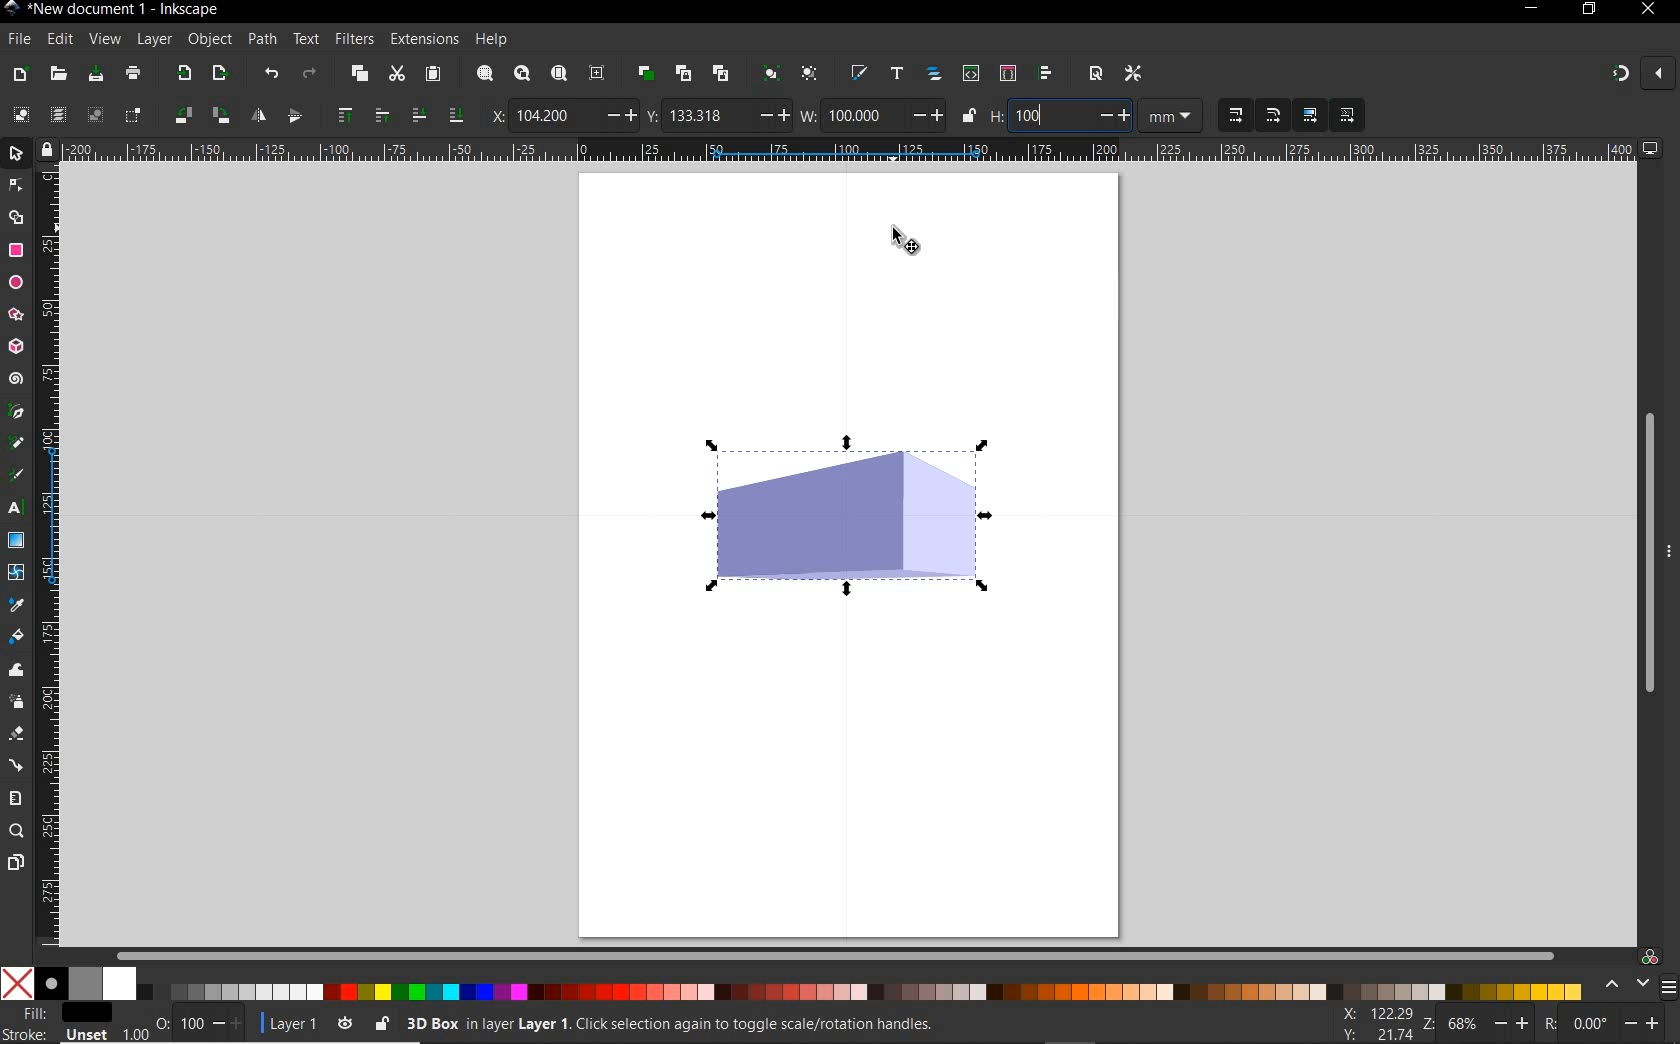  What do you see at coordinates (1511, 1026) in the screenshot?
I see `increase/decrease` at bounding box center [1511, 1026].